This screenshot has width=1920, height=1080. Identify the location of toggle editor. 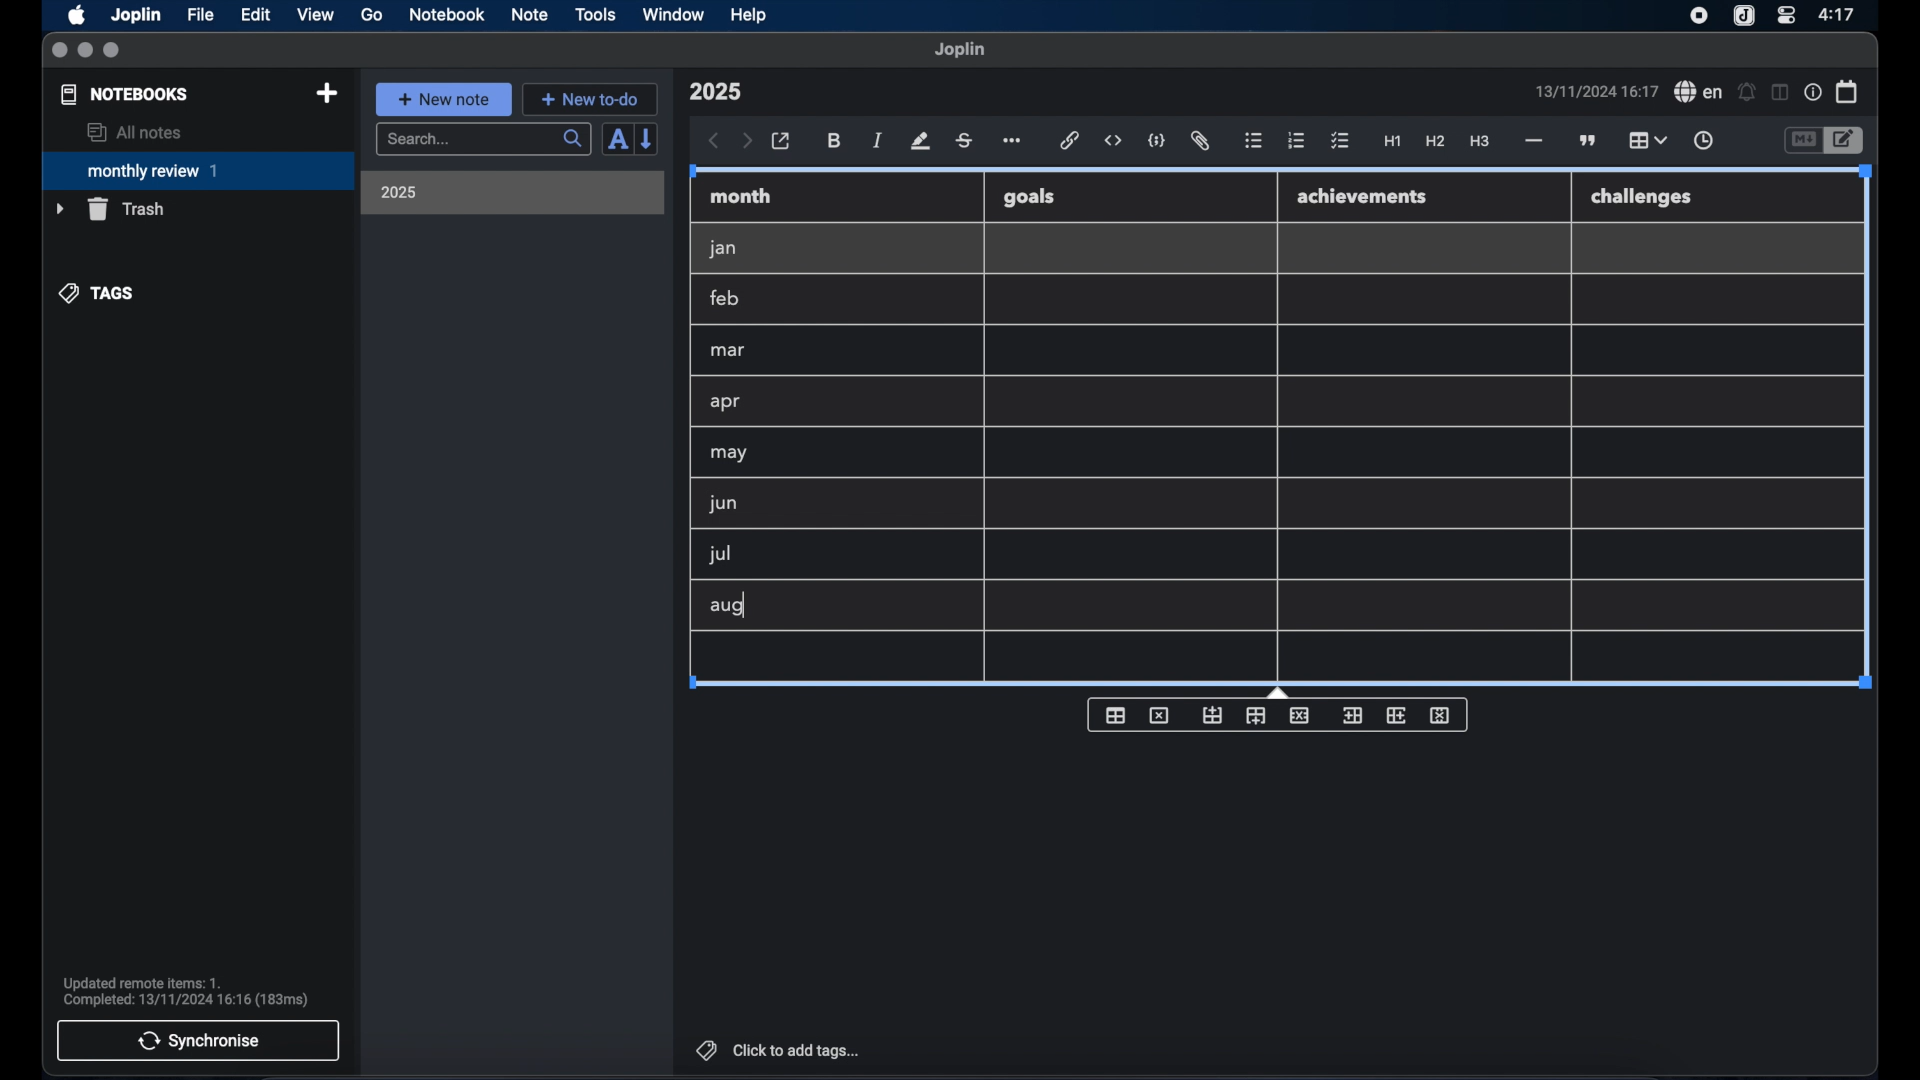
(1802, 141).